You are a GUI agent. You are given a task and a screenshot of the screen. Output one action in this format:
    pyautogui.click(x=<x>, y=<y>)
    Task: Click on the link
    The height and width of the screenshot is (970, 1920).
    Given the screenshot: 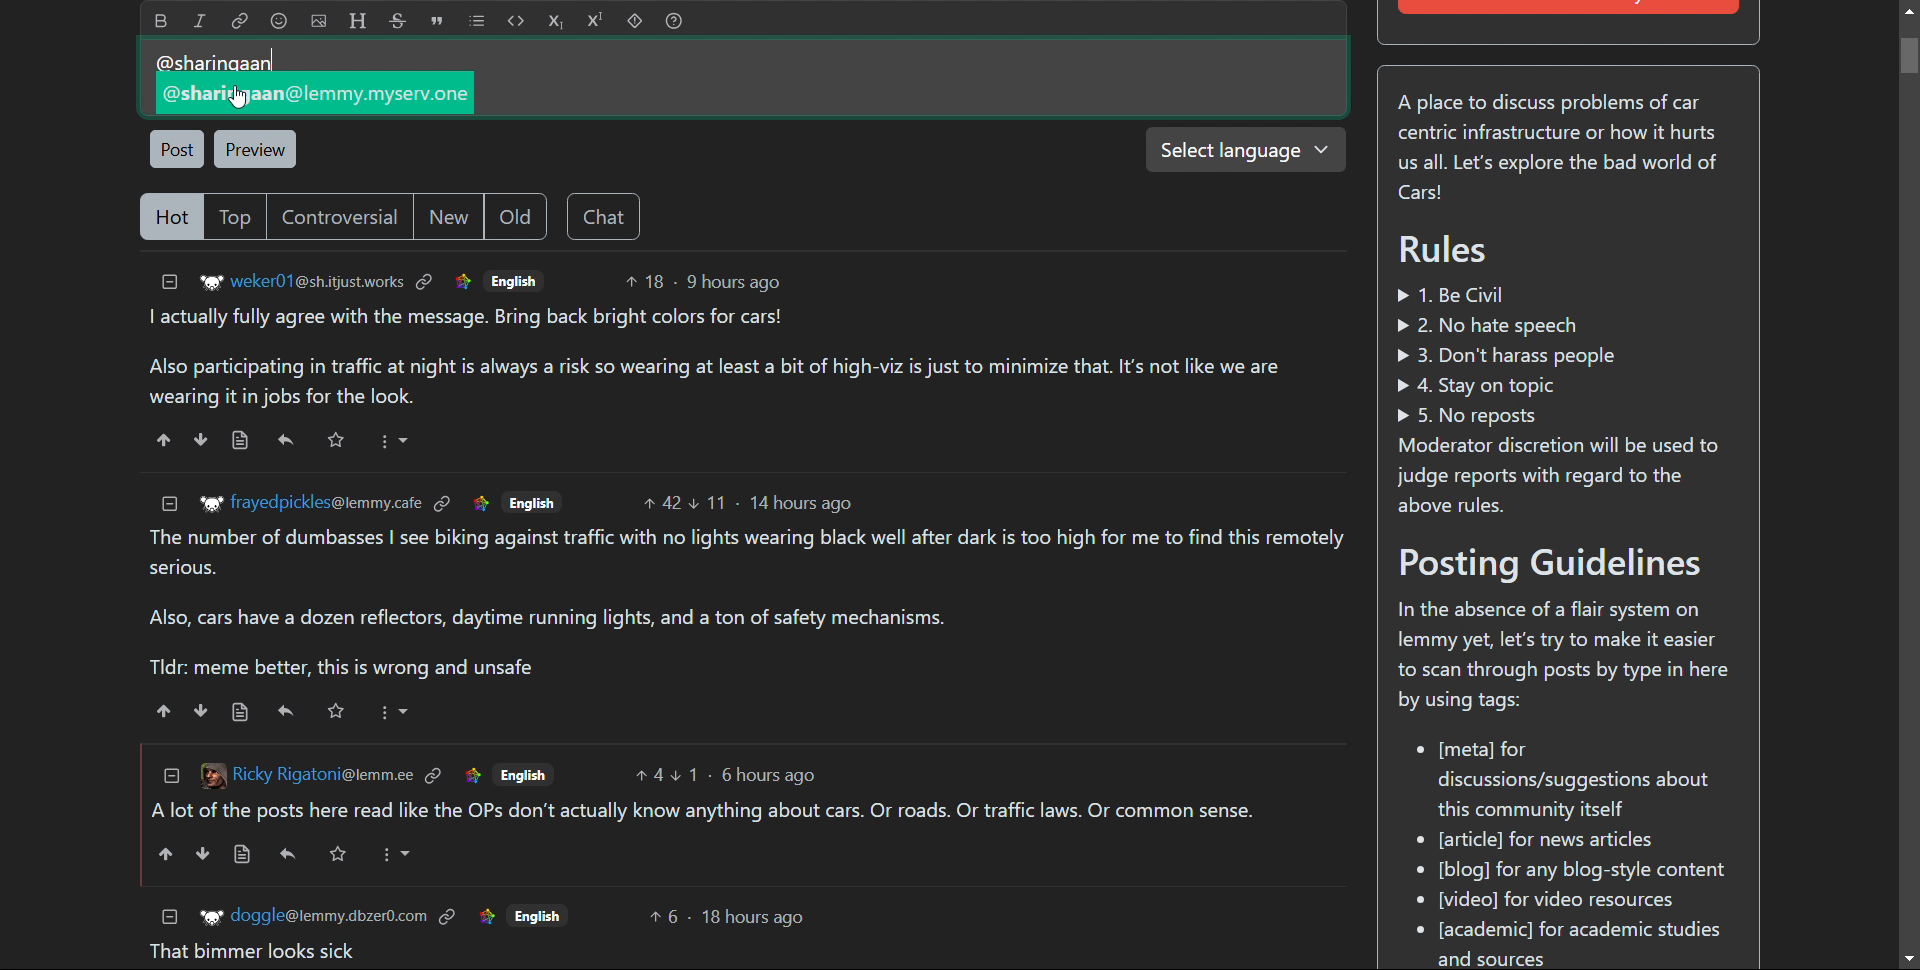 What is the action you would take?
    pyautogui.click(x=425, y=282)
    